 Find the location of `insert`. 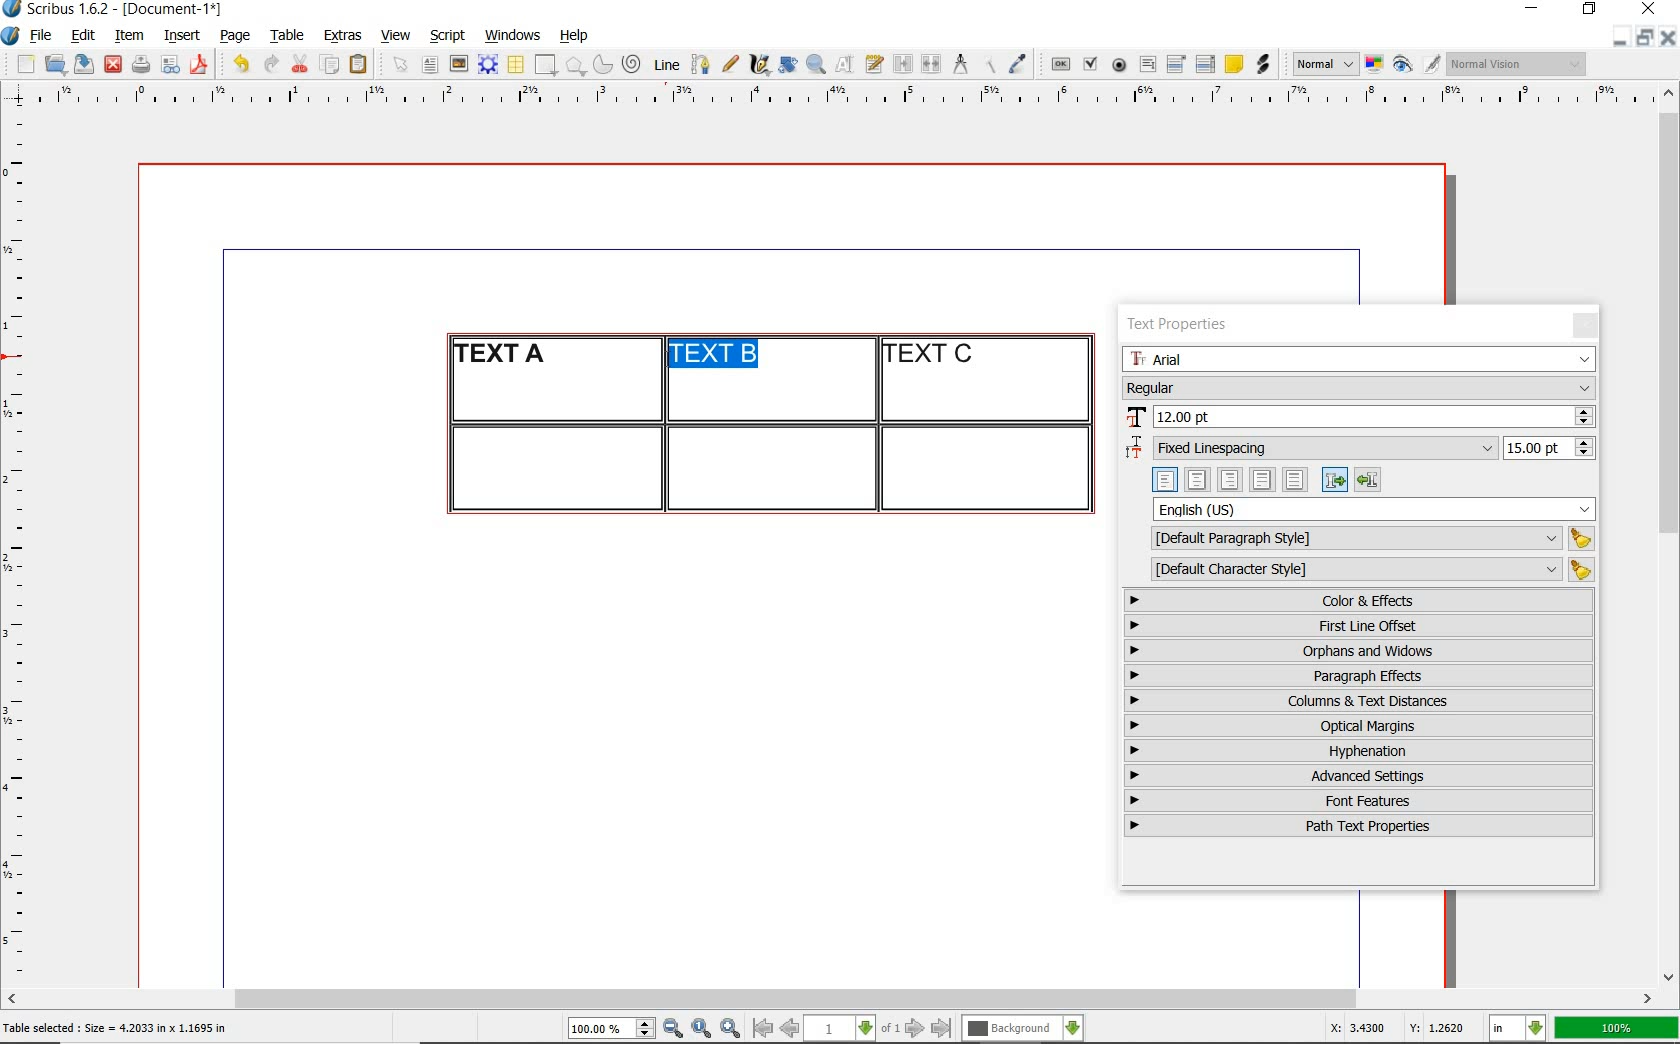

insert is located at coordinates (182, 36).